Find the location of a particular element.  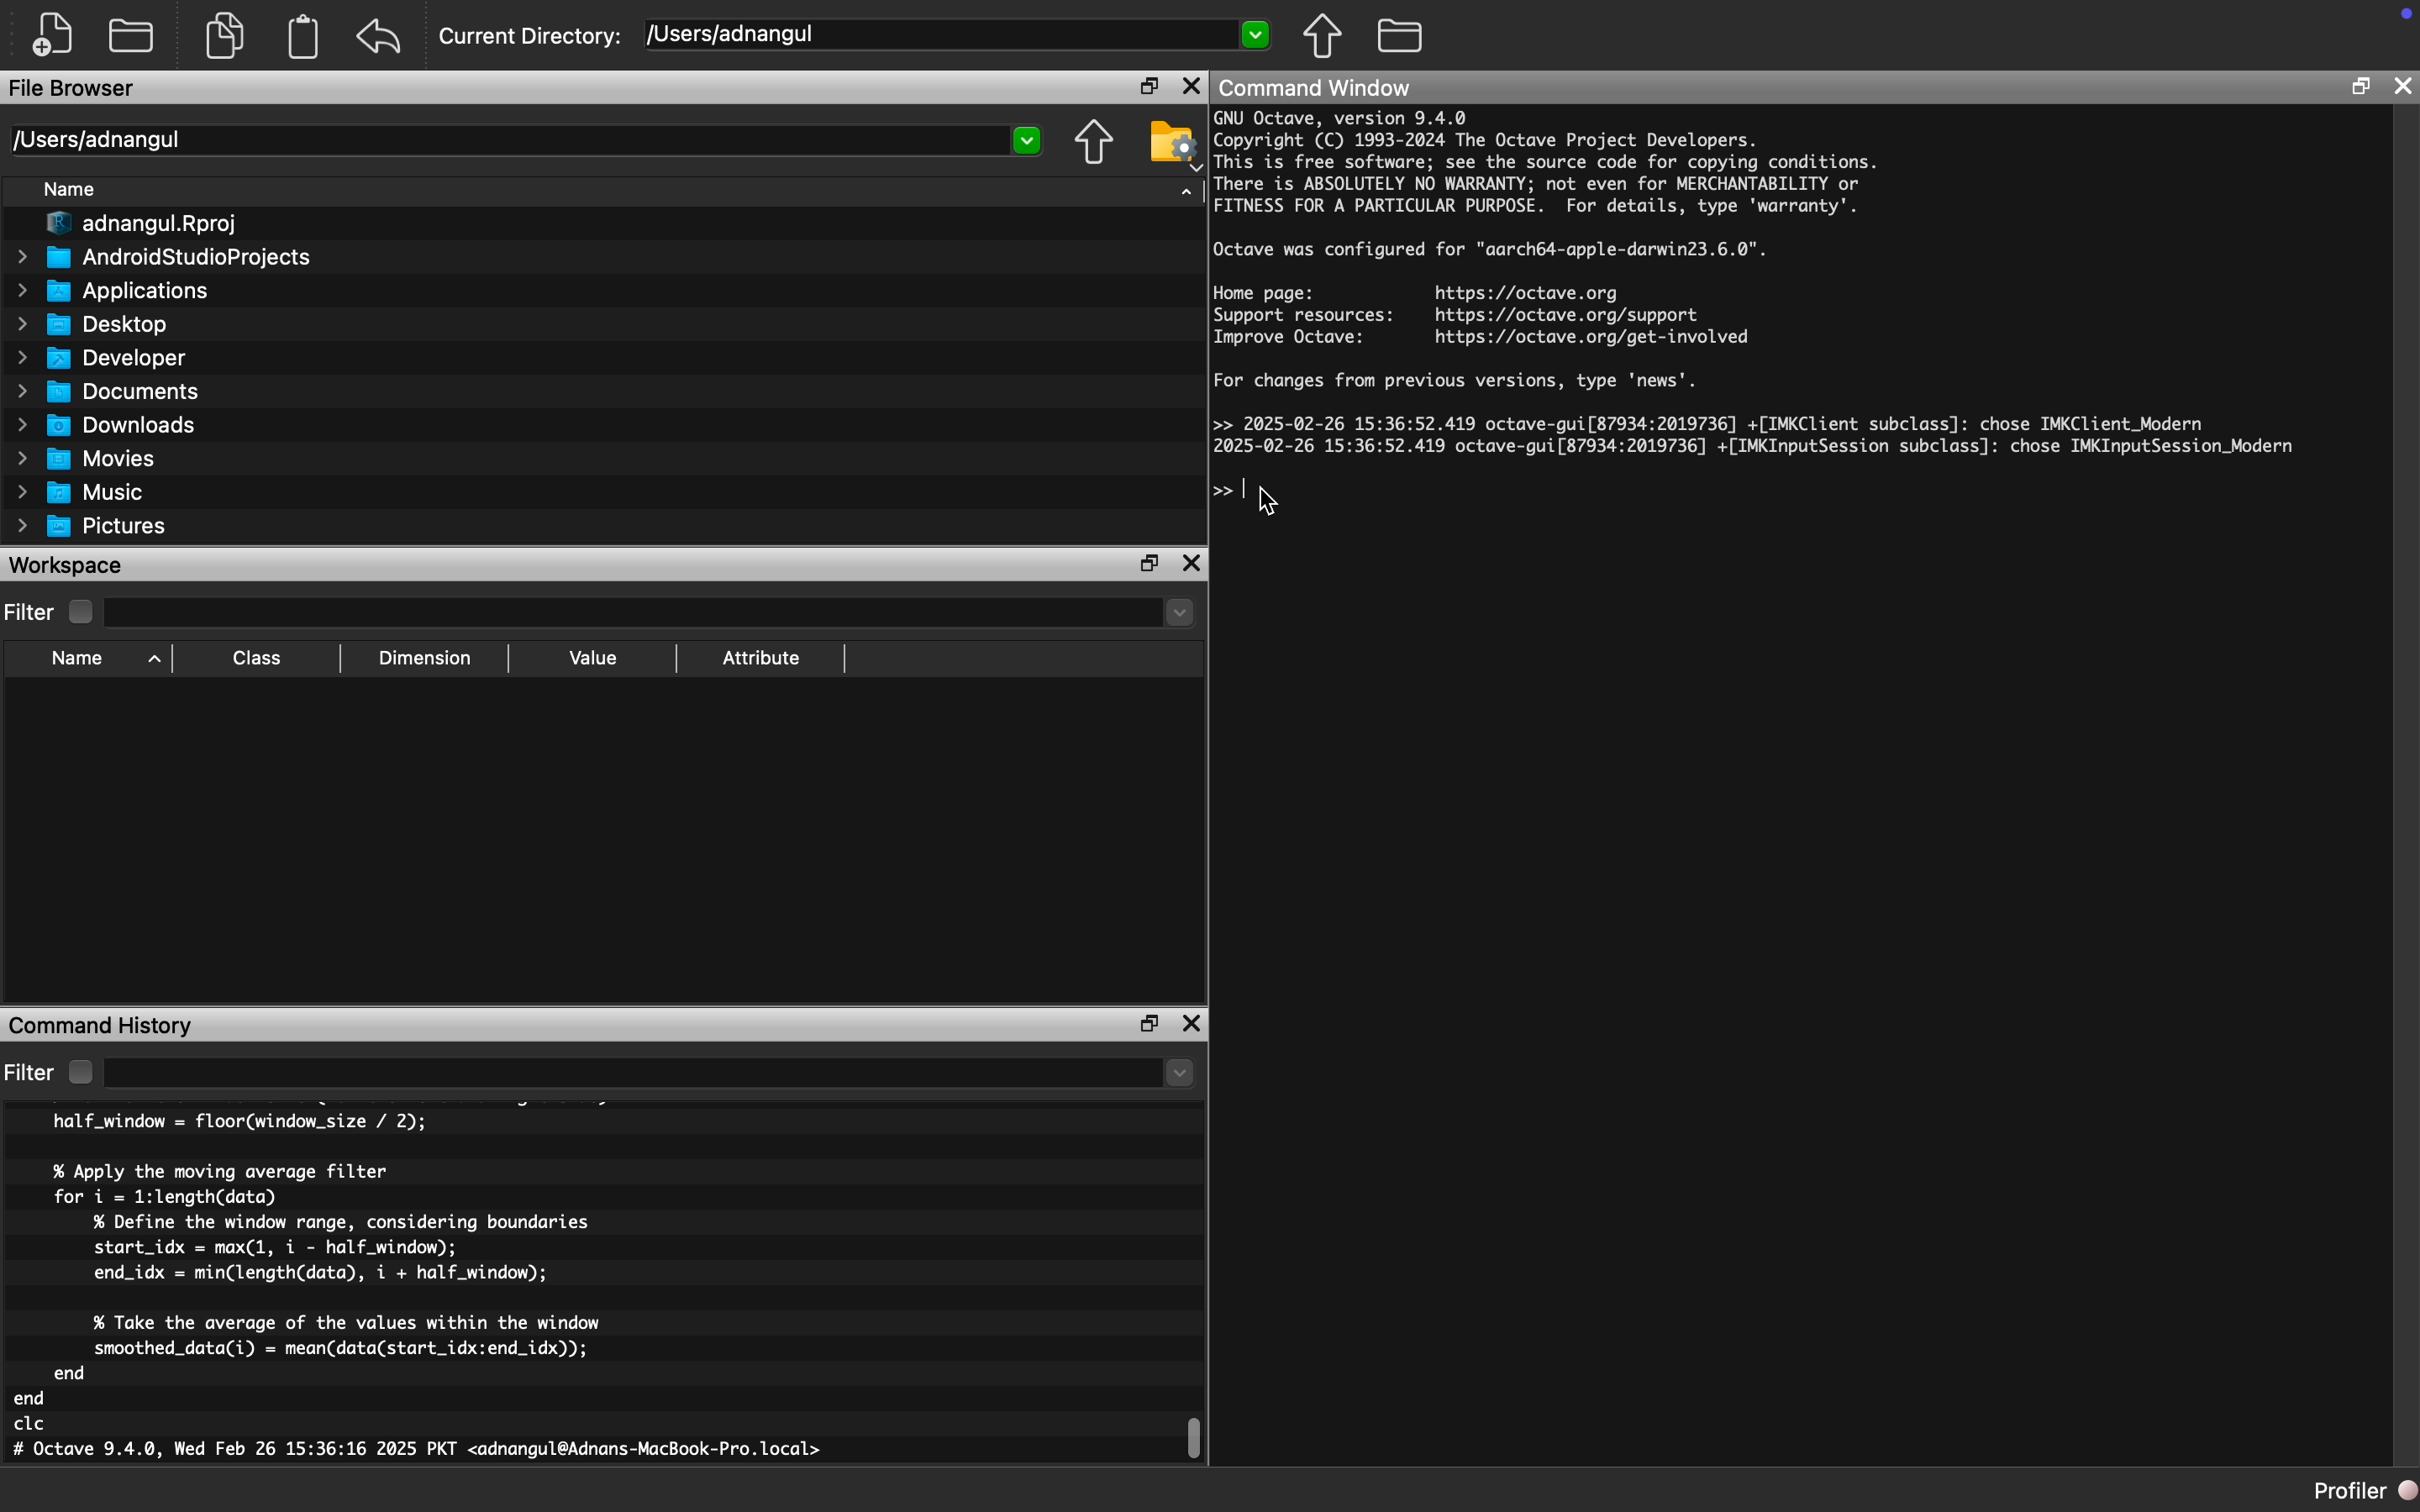

Typing Indicator is located at coordinates (1237, 496).